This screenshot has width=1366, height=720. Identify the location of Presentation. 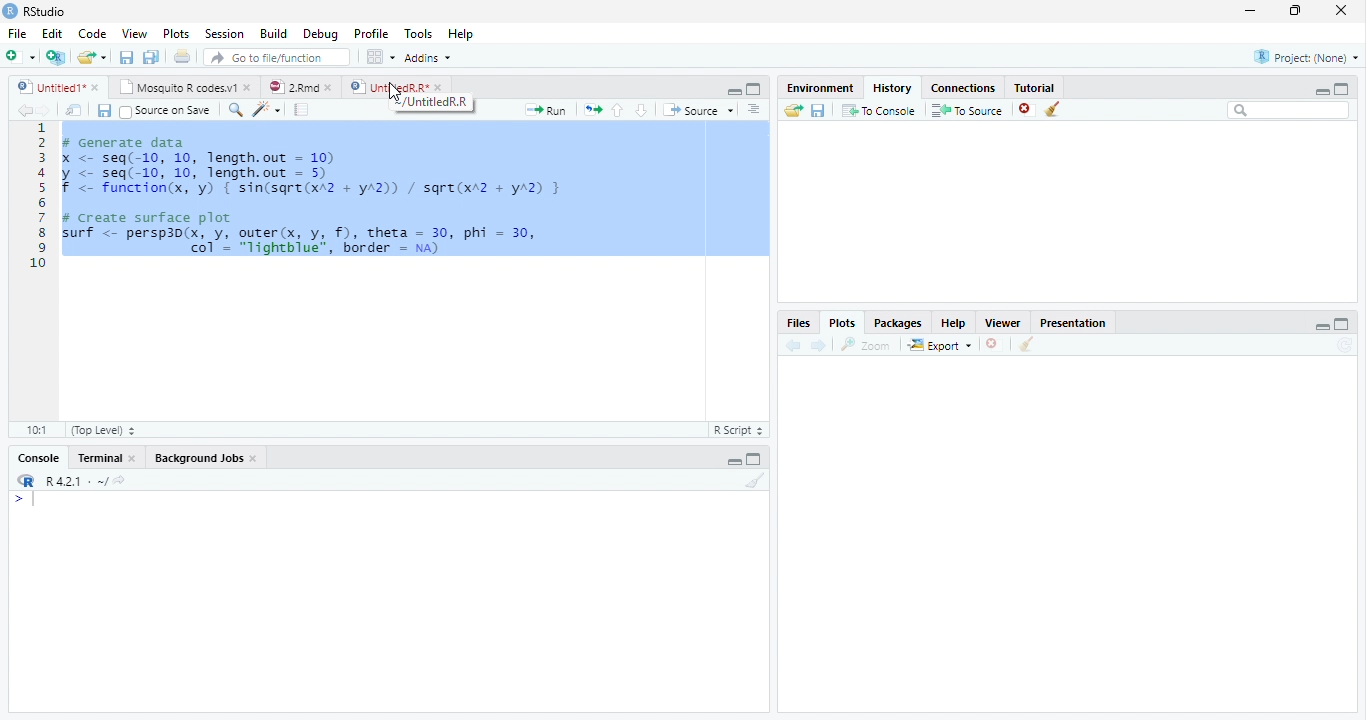
(1073, 322).